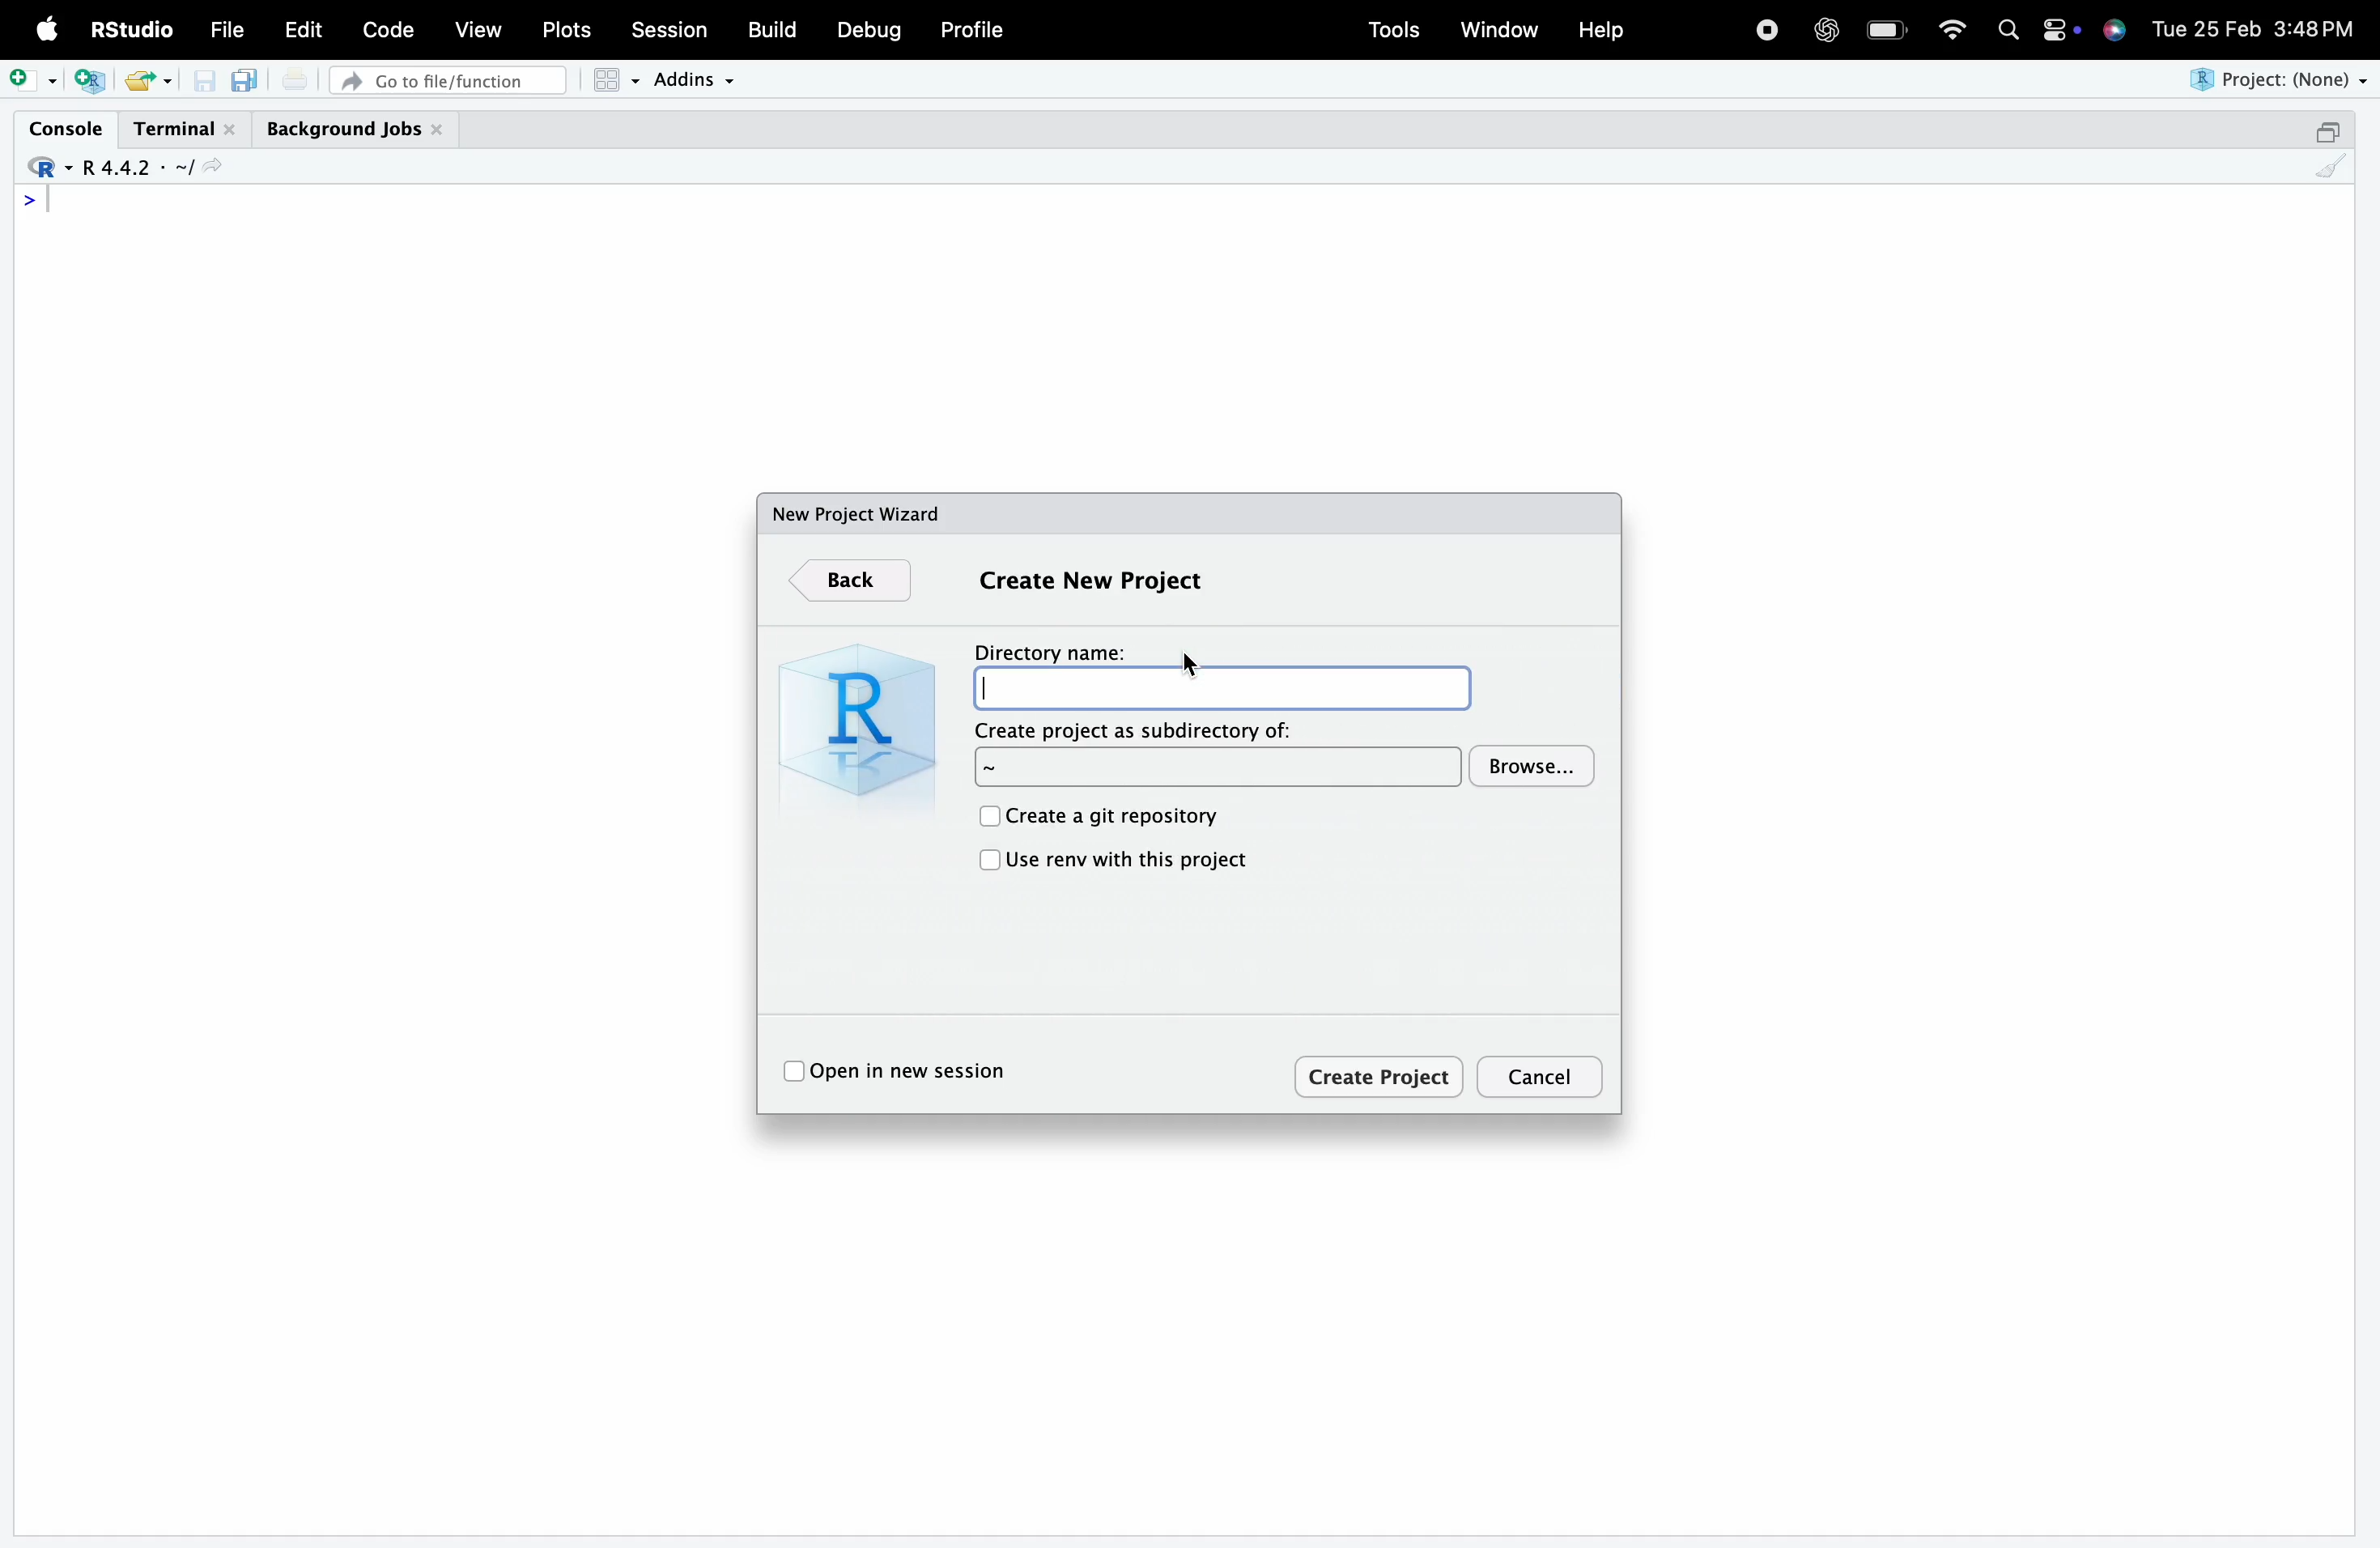 The width and height of the screenshot is (2380, 1548). Describe the element at coordinates (792, 1073) in the screenshot. I see `checkbox` at that location.